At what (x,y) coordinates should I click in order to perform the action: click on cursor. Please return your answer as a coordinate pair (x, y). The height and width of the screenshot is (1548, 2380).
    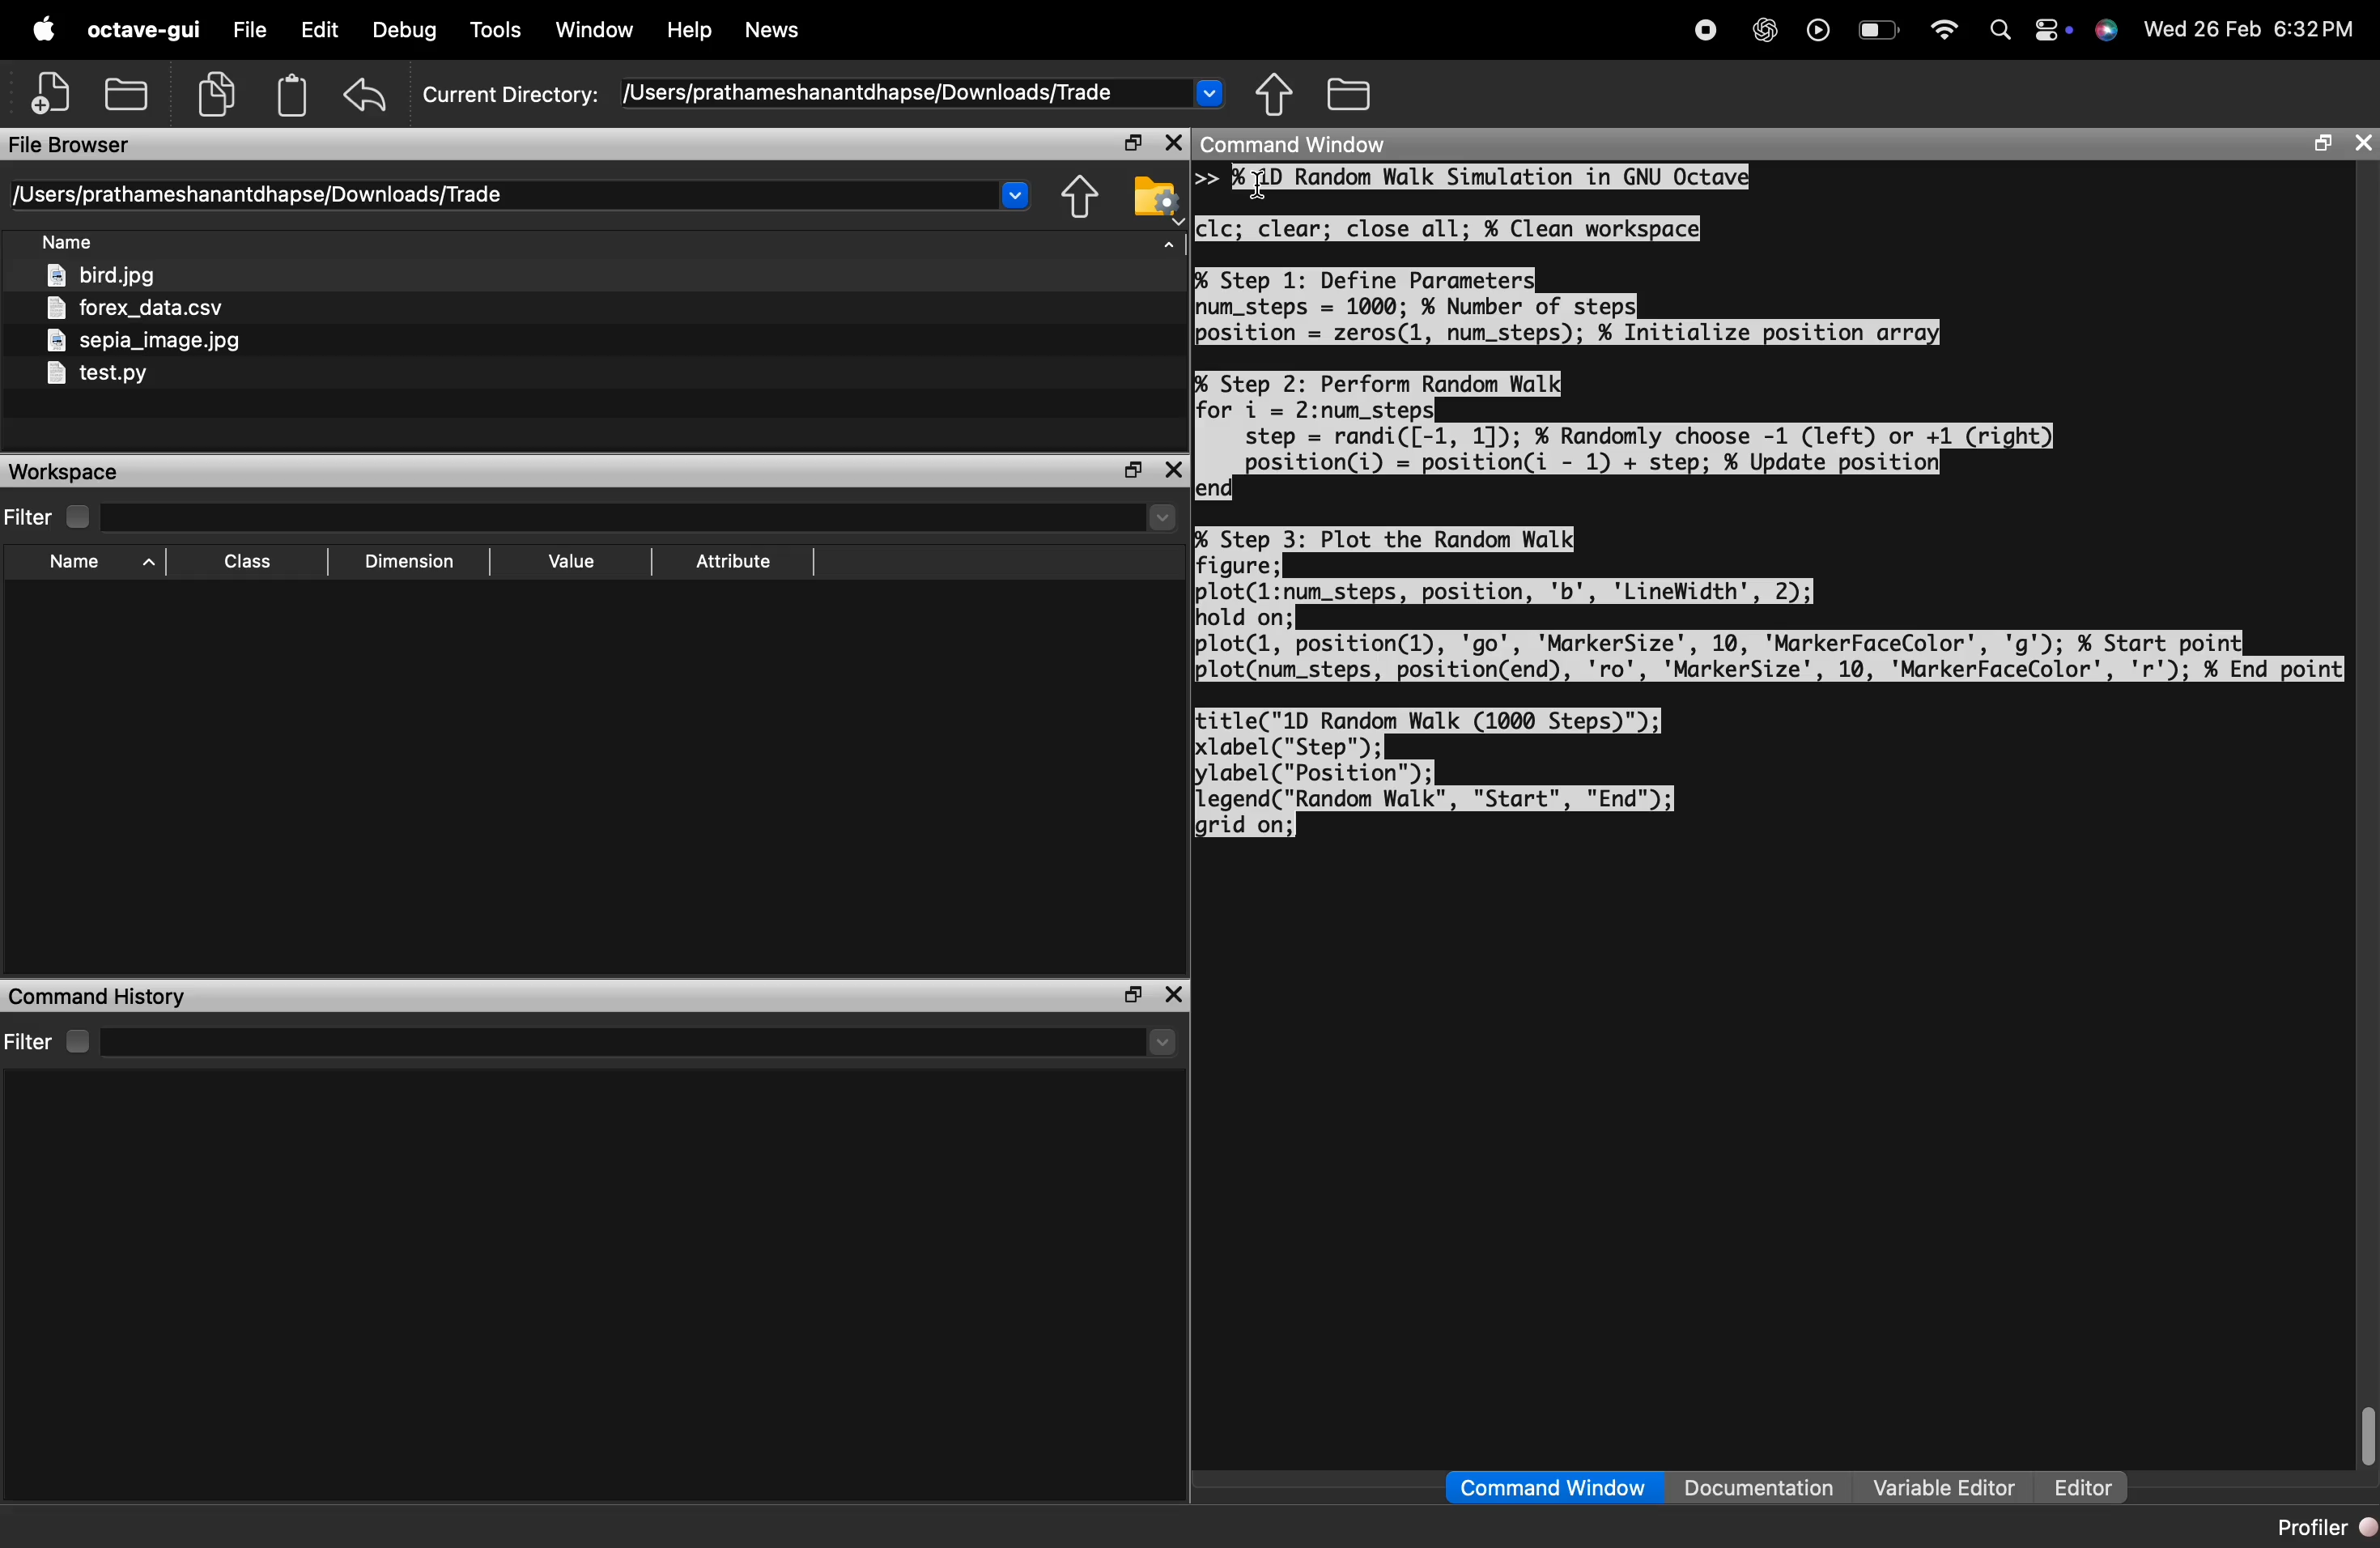
    Looking at the image, I should click on (1264, 186).